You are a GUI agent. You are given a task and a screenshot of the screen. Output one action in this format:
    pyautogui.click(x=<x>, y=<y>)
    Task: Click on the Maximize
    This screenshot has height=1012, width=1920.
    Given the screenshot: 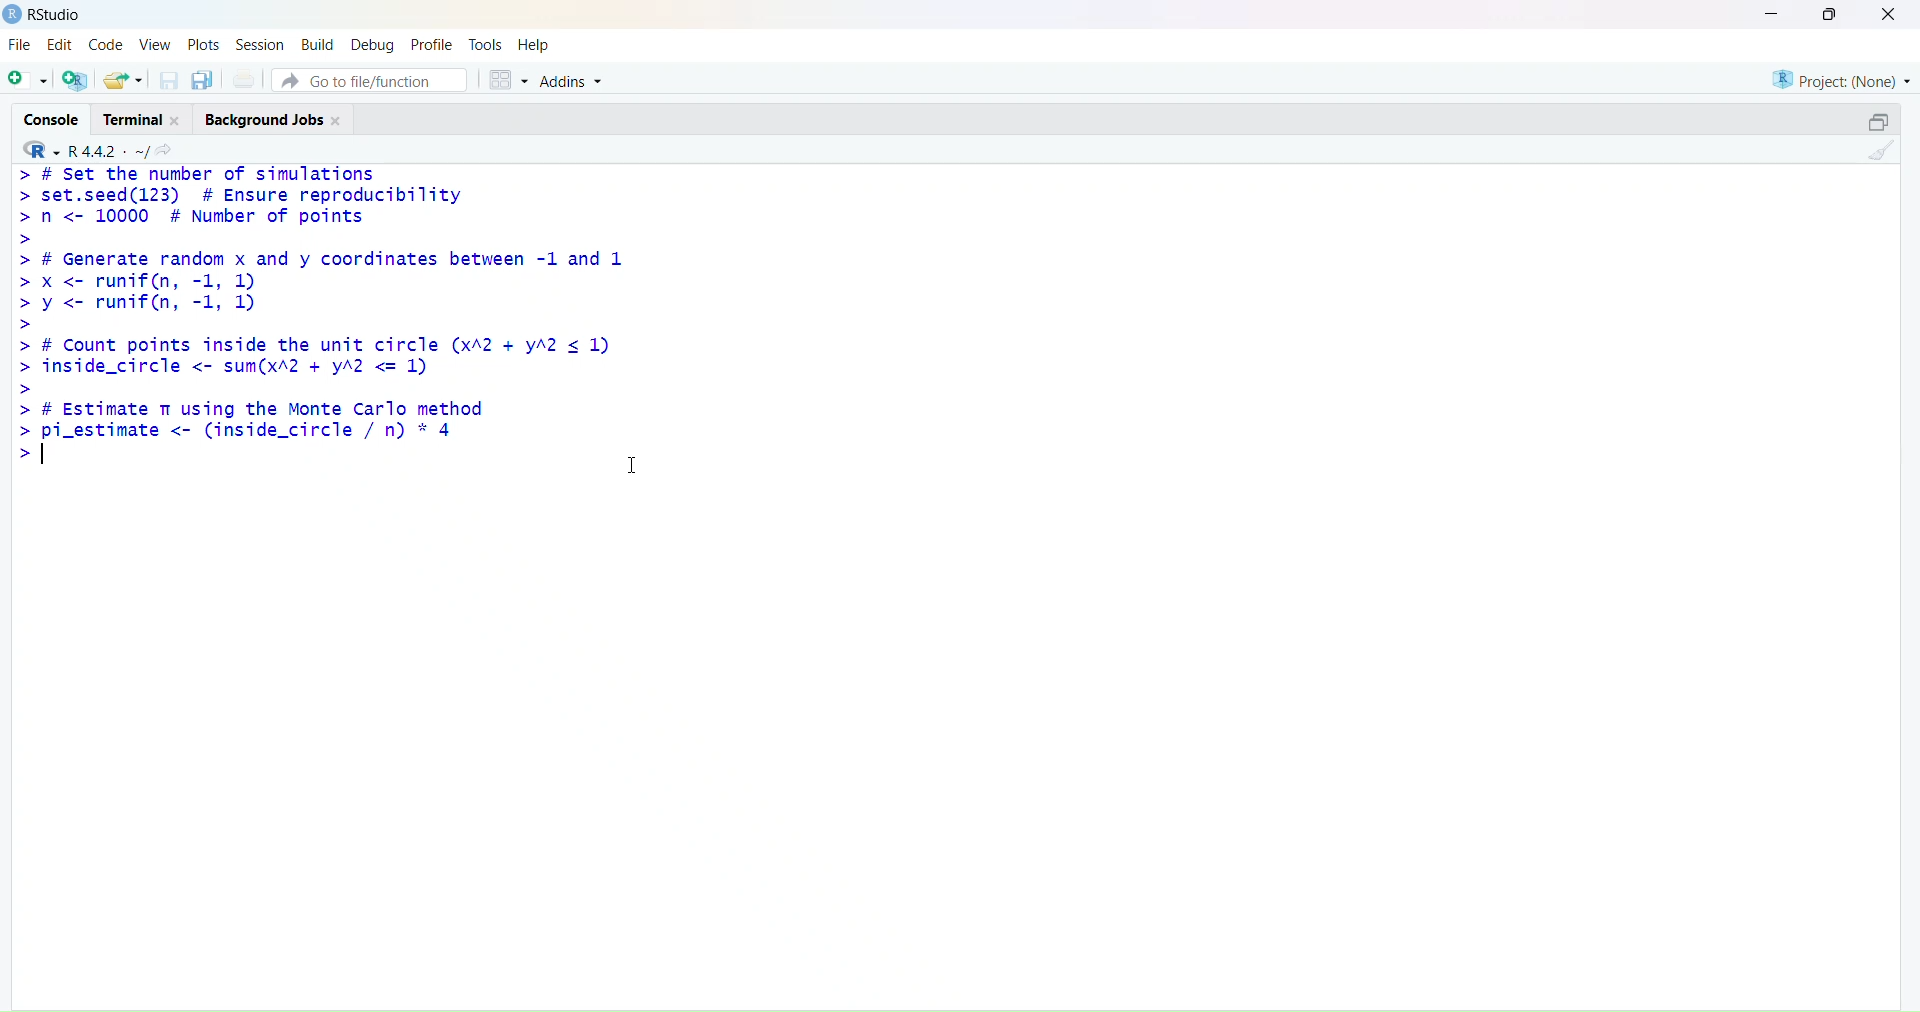 What is the action you would take?
    pyautogui.click(x=1833, y=18)
    